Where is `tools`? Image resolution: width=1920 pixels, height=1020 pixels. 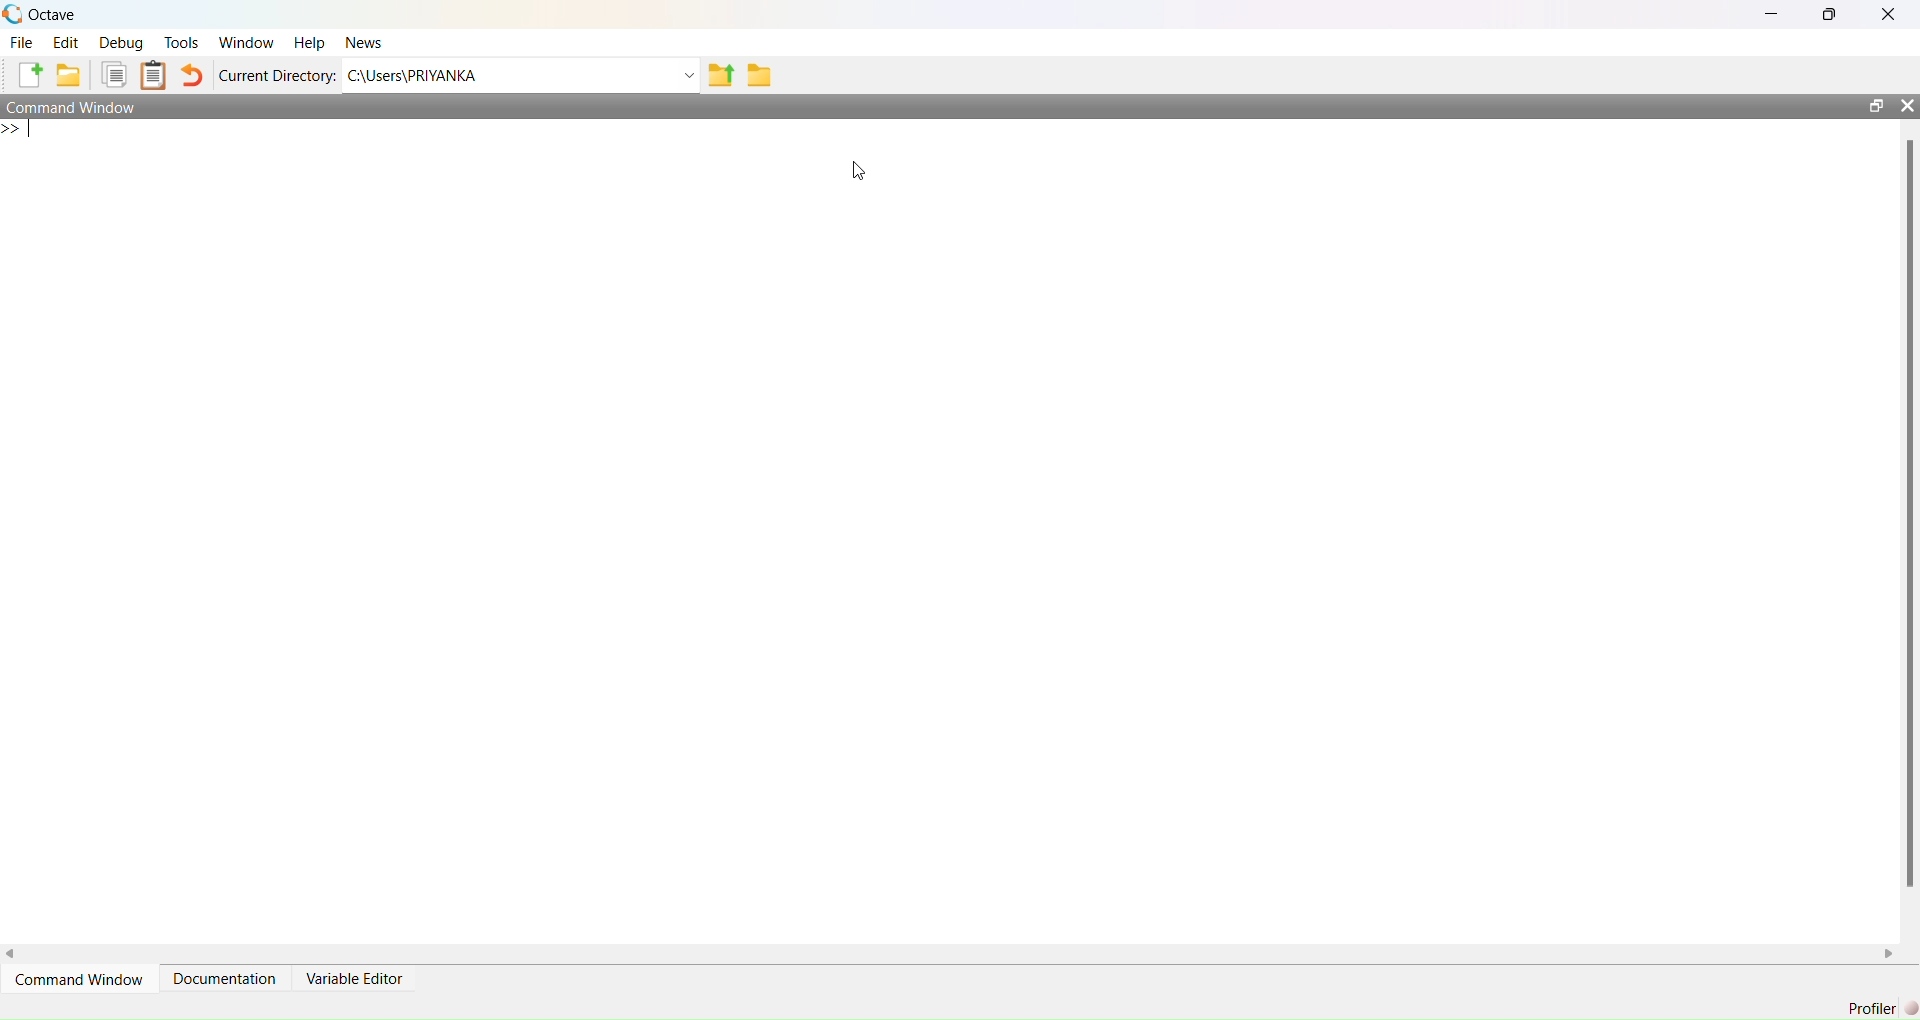 tools is located at coordinates (184, 42).